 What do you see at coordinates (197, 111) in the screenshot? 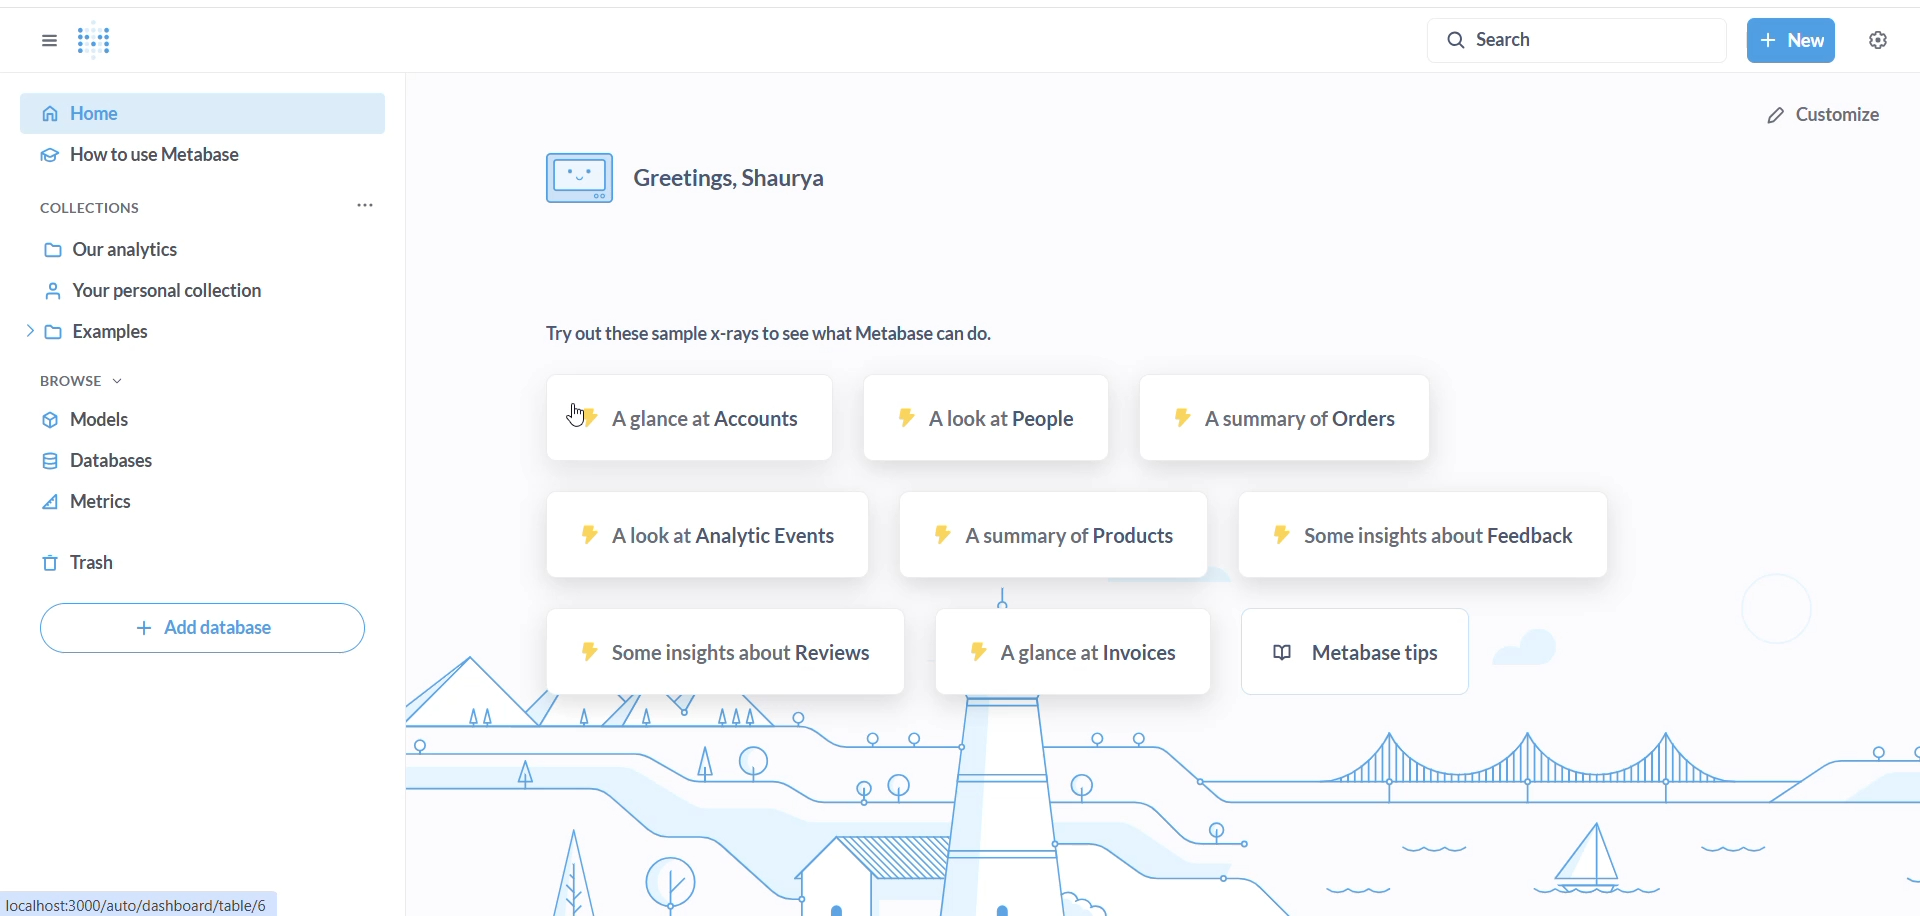
I see `home` at bounding box center [197, 111].